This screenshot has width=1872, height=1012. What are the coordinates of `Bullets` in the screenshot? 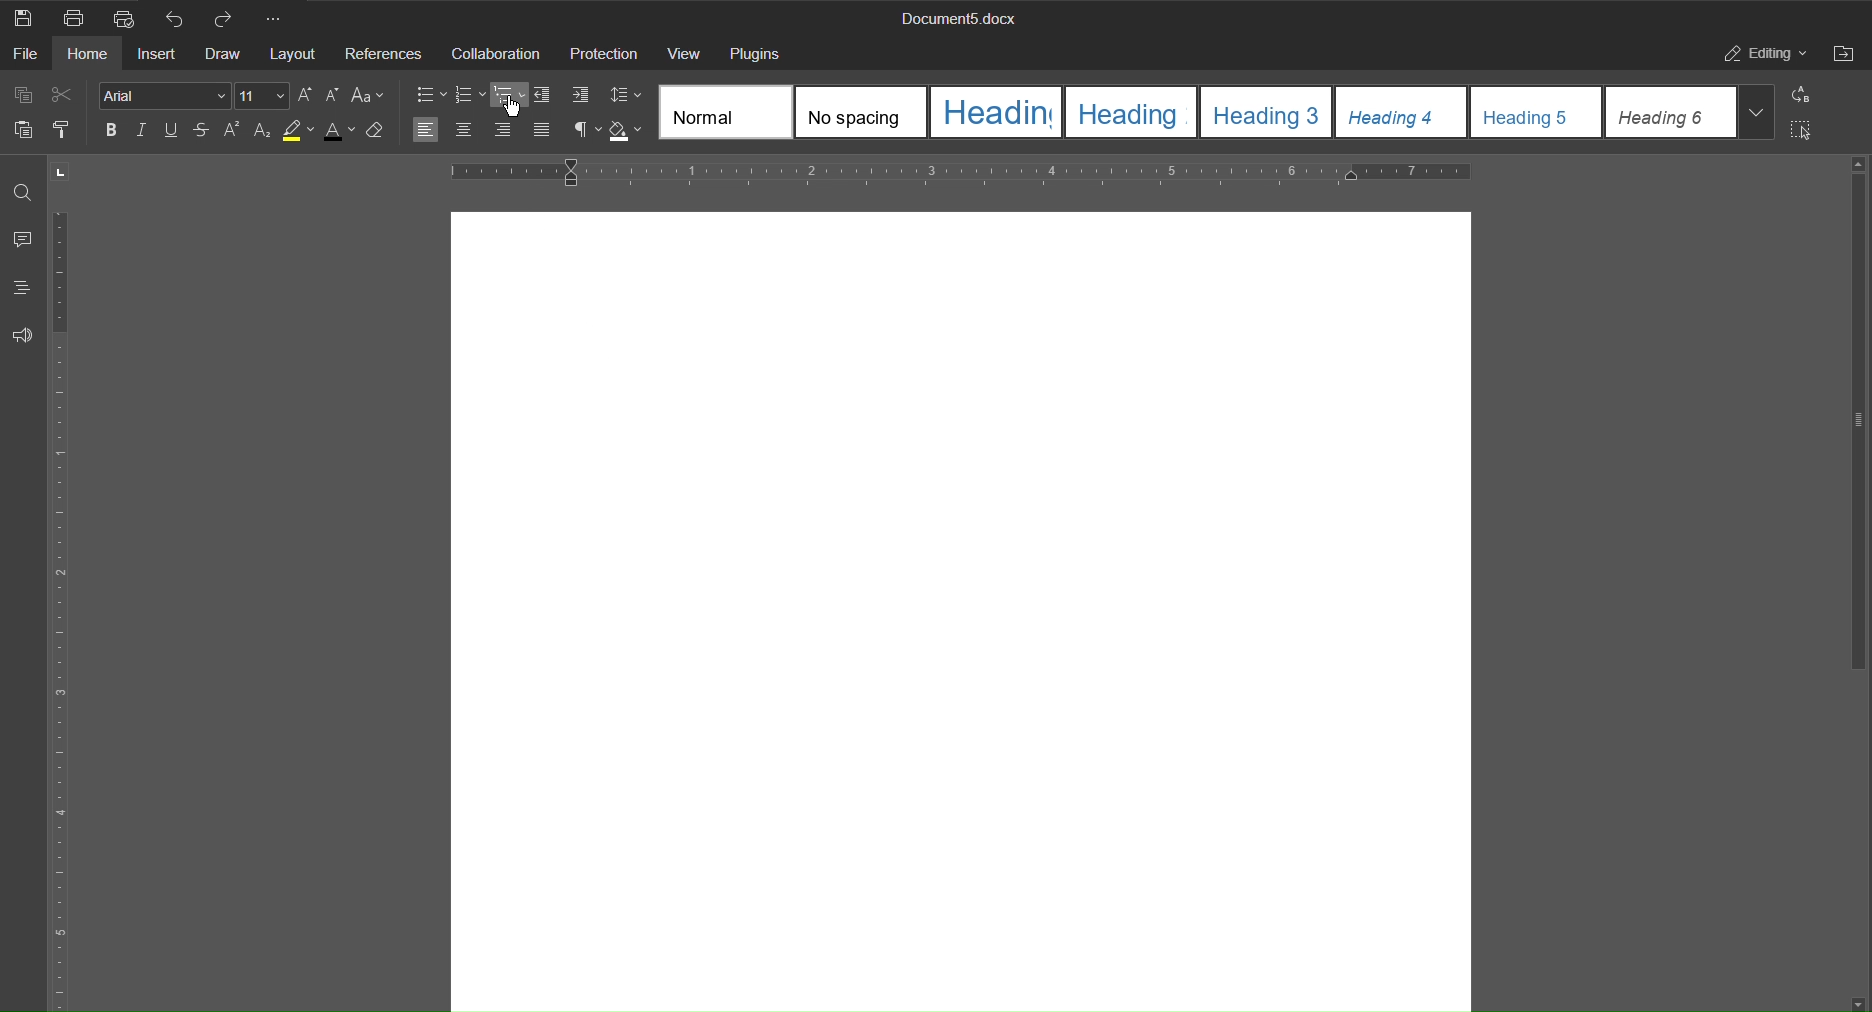 It's located at (432, 95).